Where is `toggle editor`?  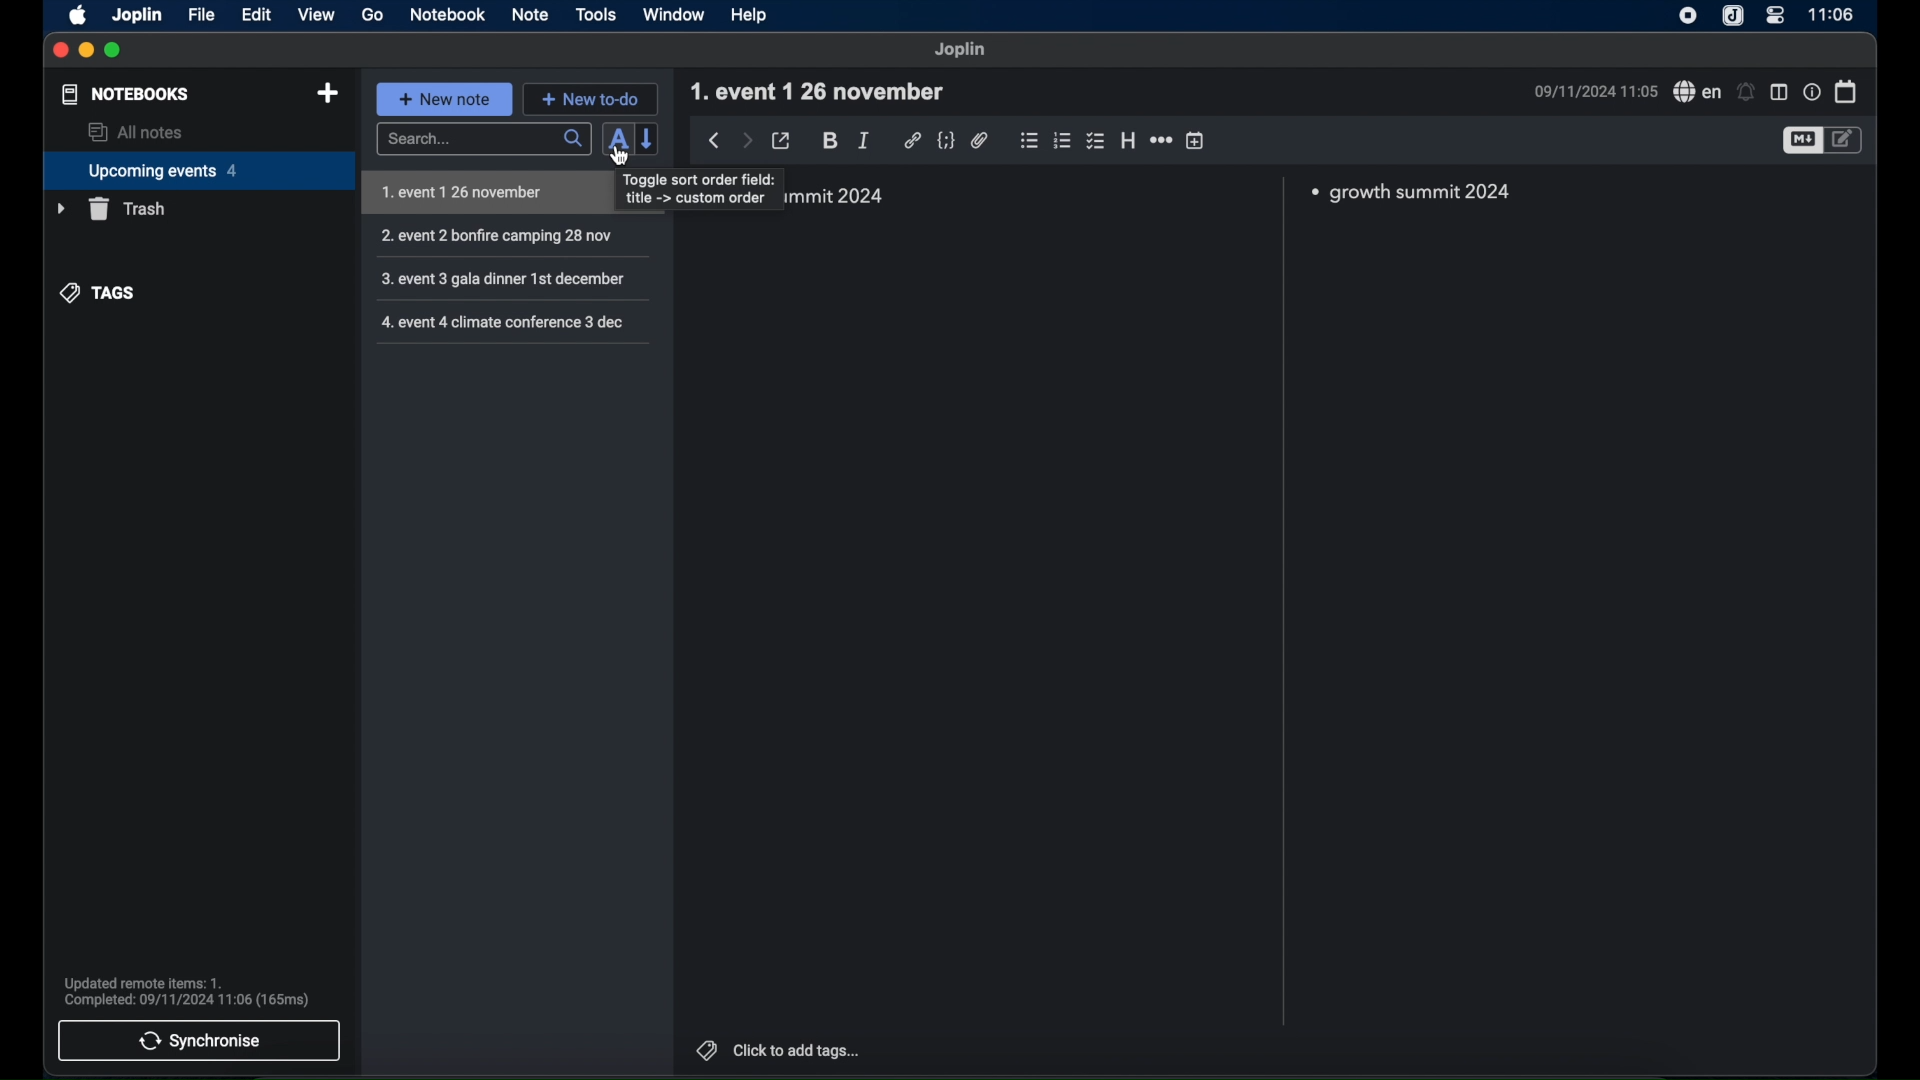 toggle editor is located at coordinates (1847, 140).